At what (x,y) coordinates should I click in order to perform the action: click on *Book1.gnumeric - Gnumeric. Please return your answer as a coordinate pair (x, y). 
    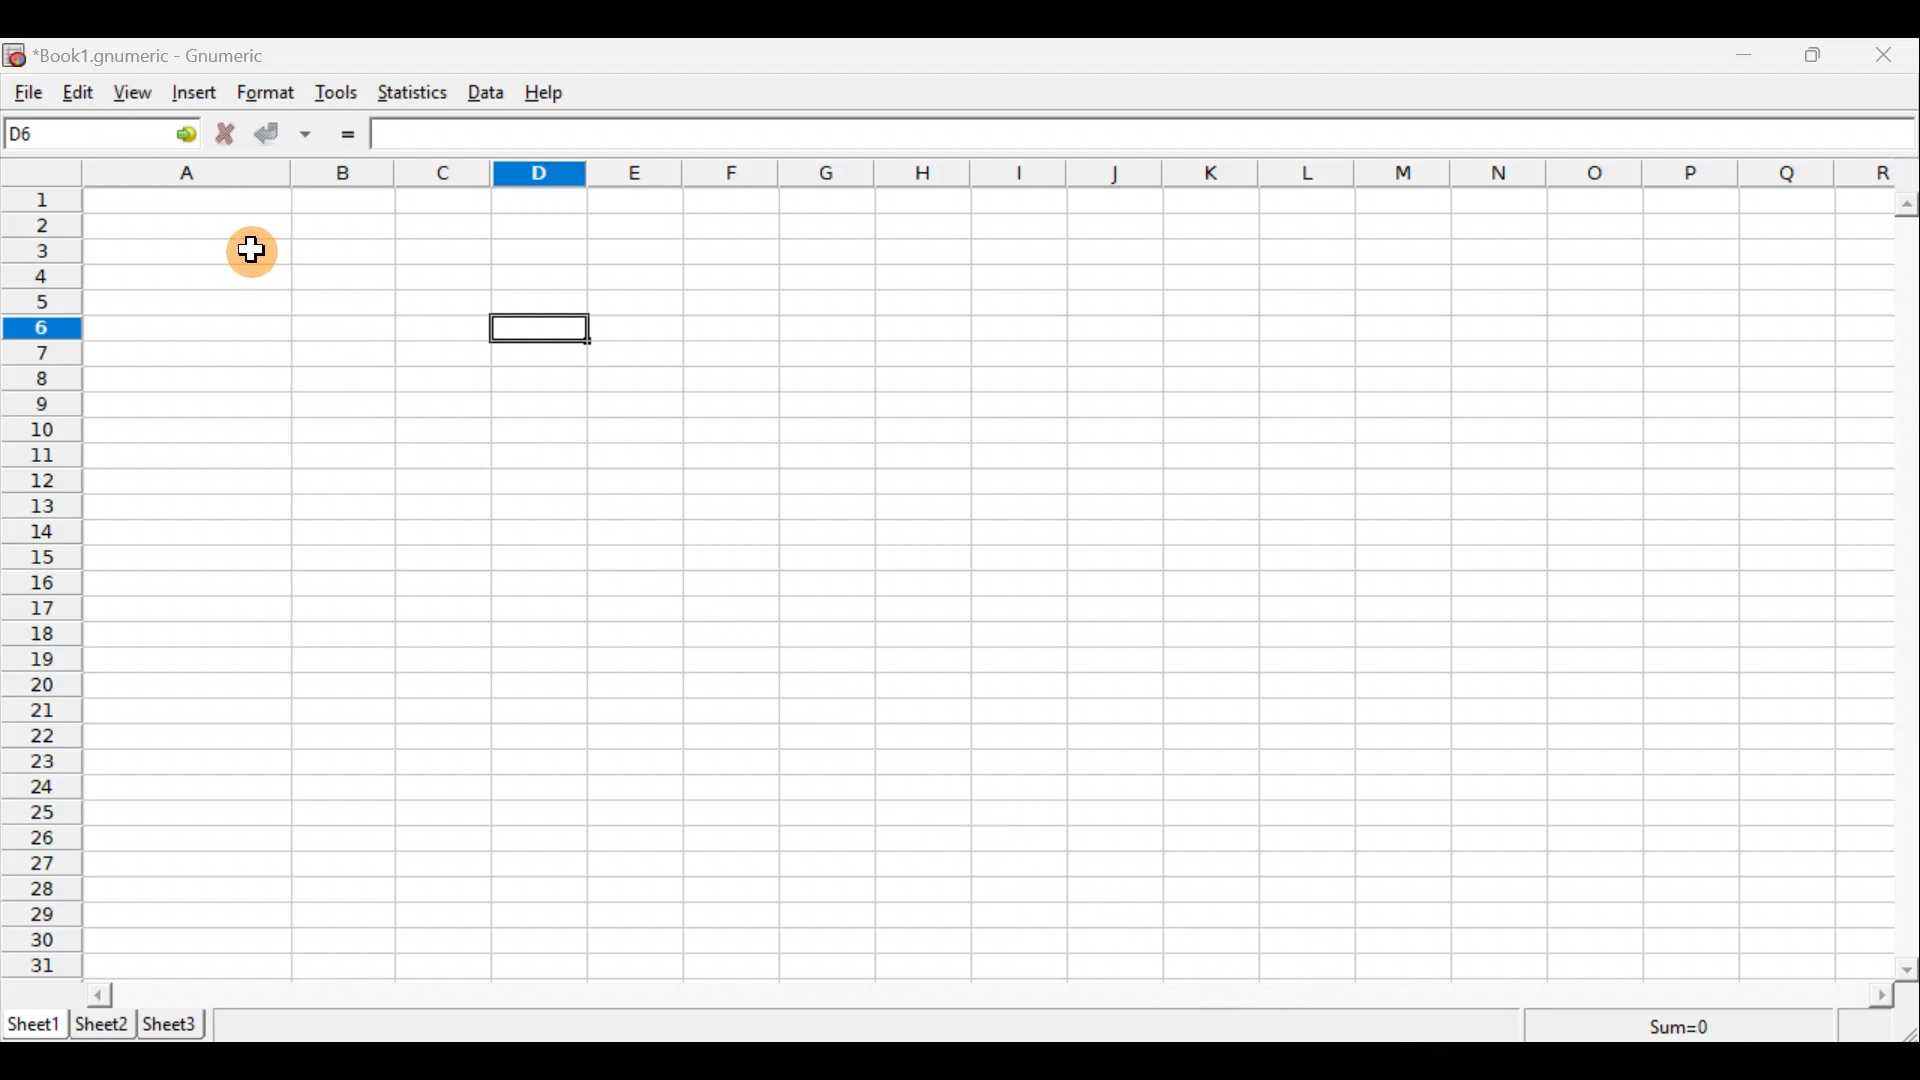
    Looking at the image, I should click on (162, 56).